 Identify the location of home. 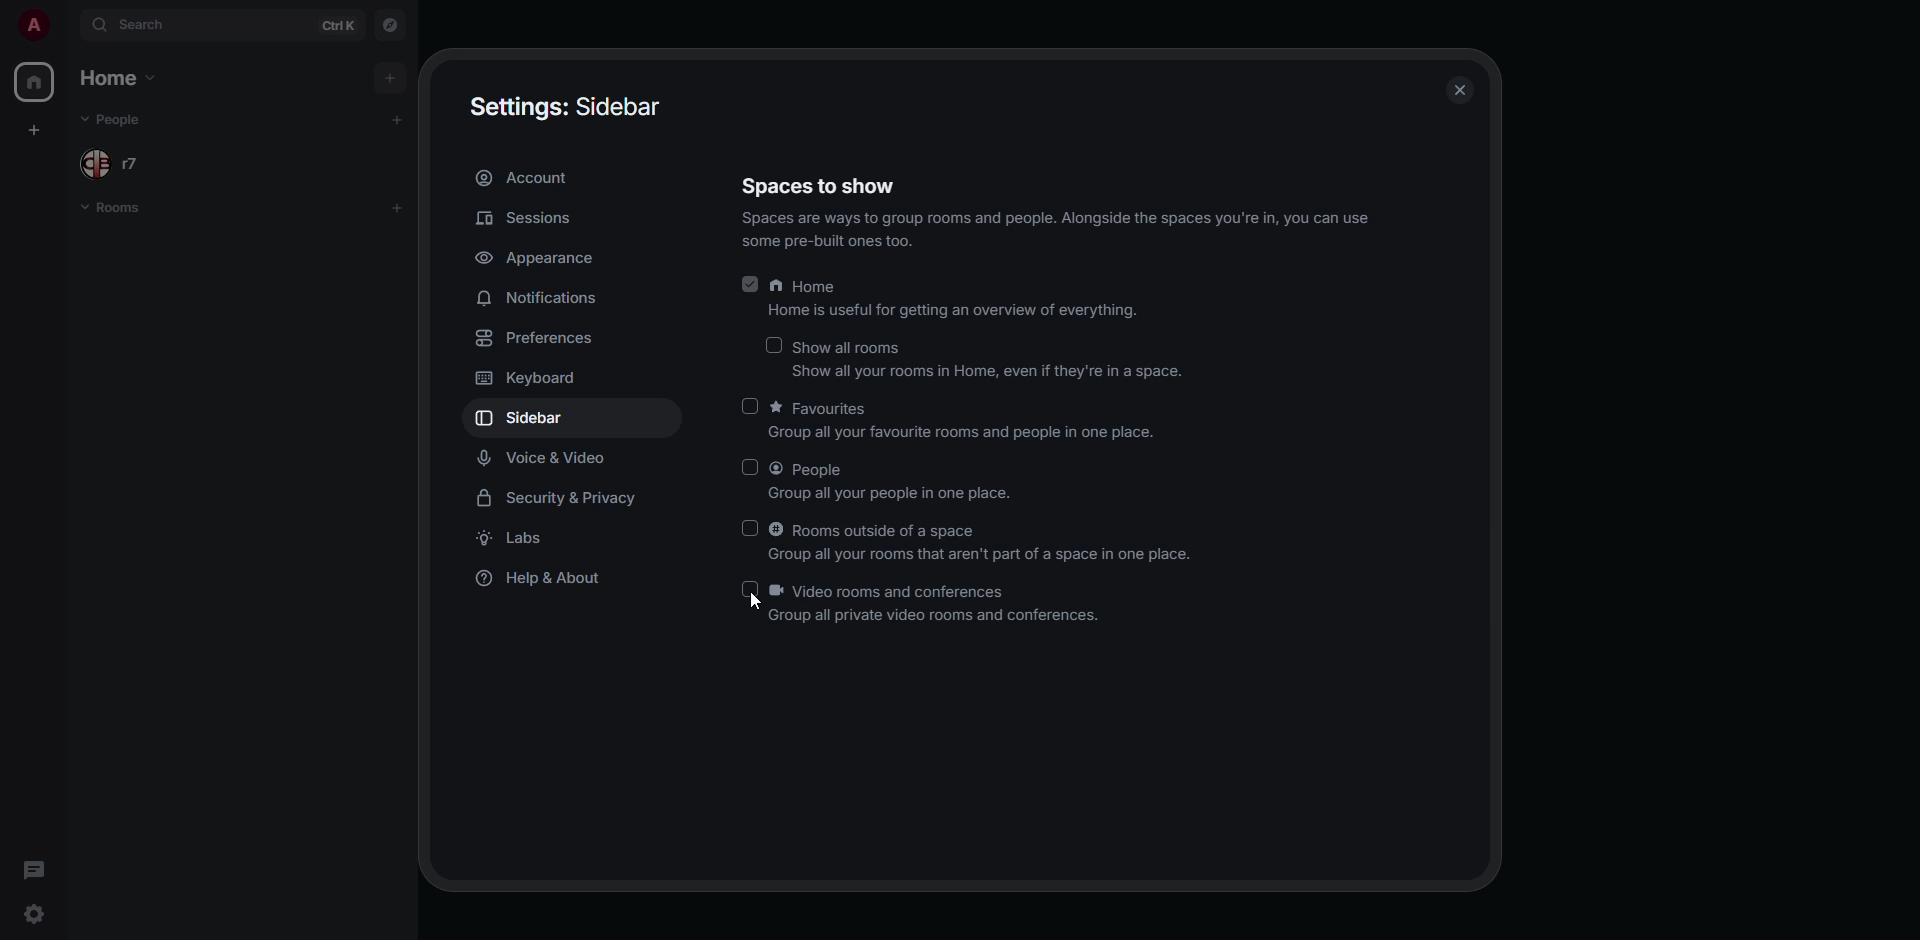
(36, 81).